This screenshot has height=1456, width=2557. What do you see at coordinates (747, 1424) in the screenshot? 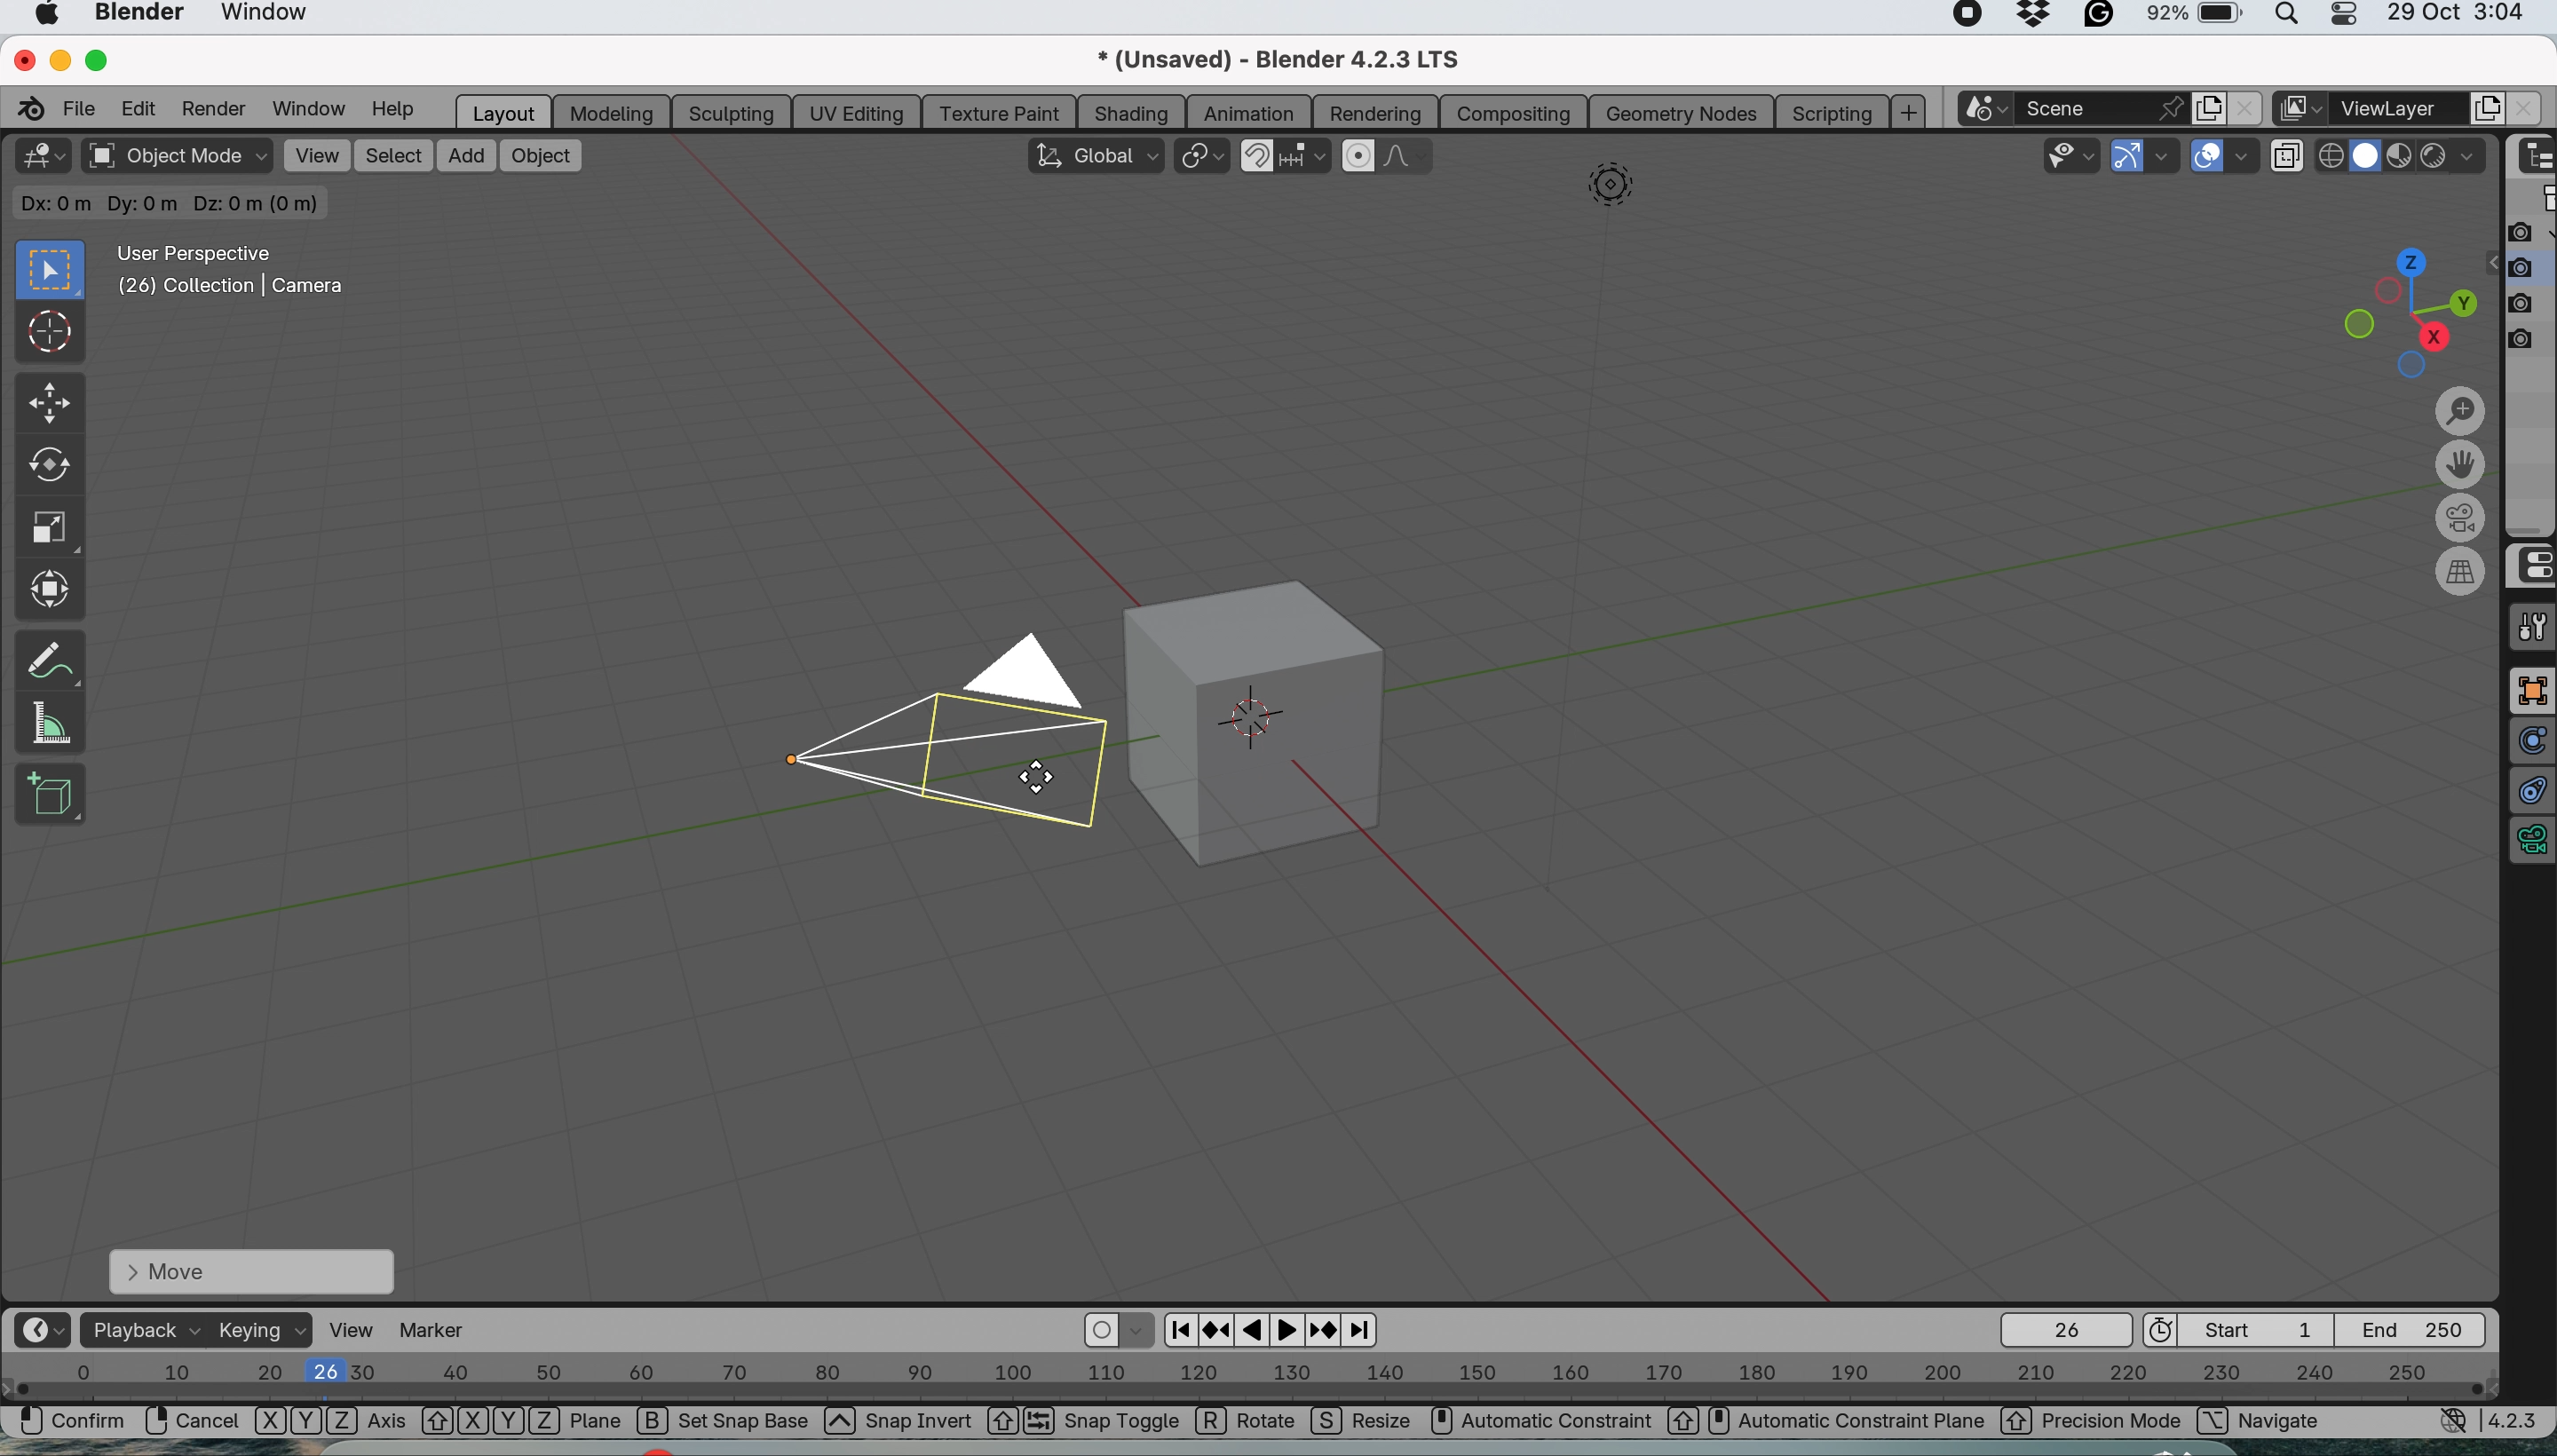
I see `Set Snap base` at bounding box center [747, 1424].